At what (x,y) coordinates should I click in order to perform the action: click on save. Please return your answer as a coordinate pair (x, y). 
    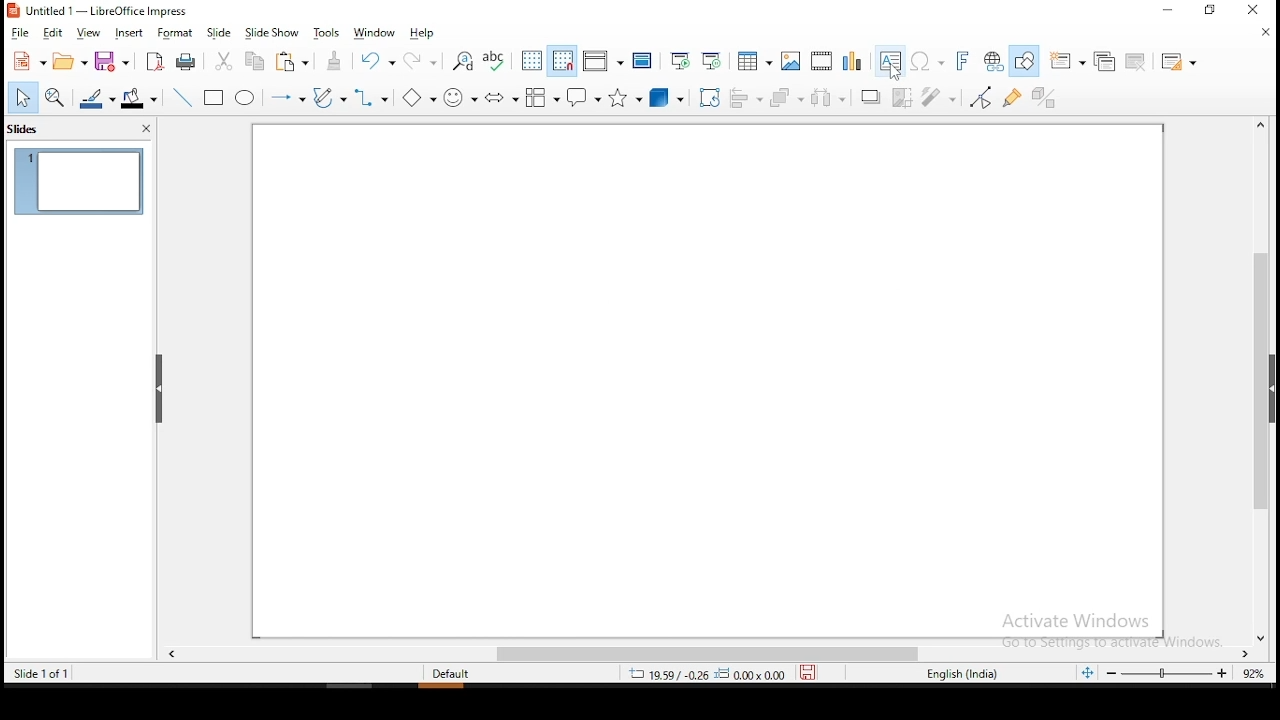
    Looking at the image, I should click on (815, 674).